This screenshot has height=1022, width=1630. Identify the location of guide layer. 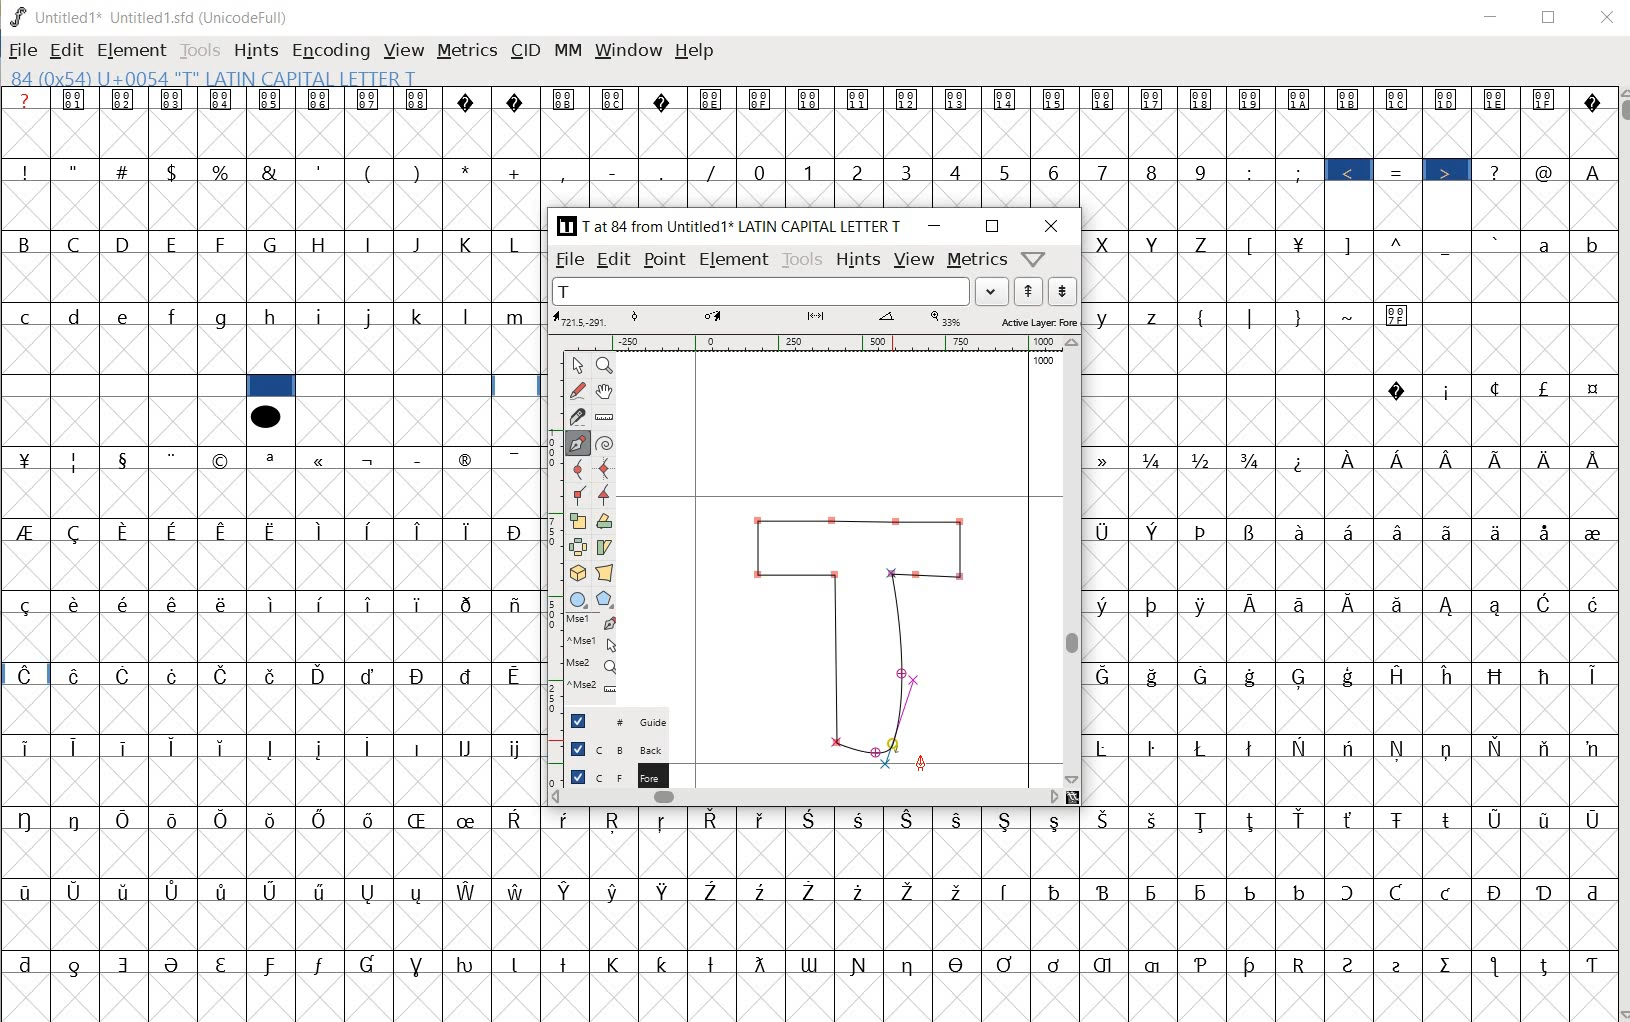
(617, 720).